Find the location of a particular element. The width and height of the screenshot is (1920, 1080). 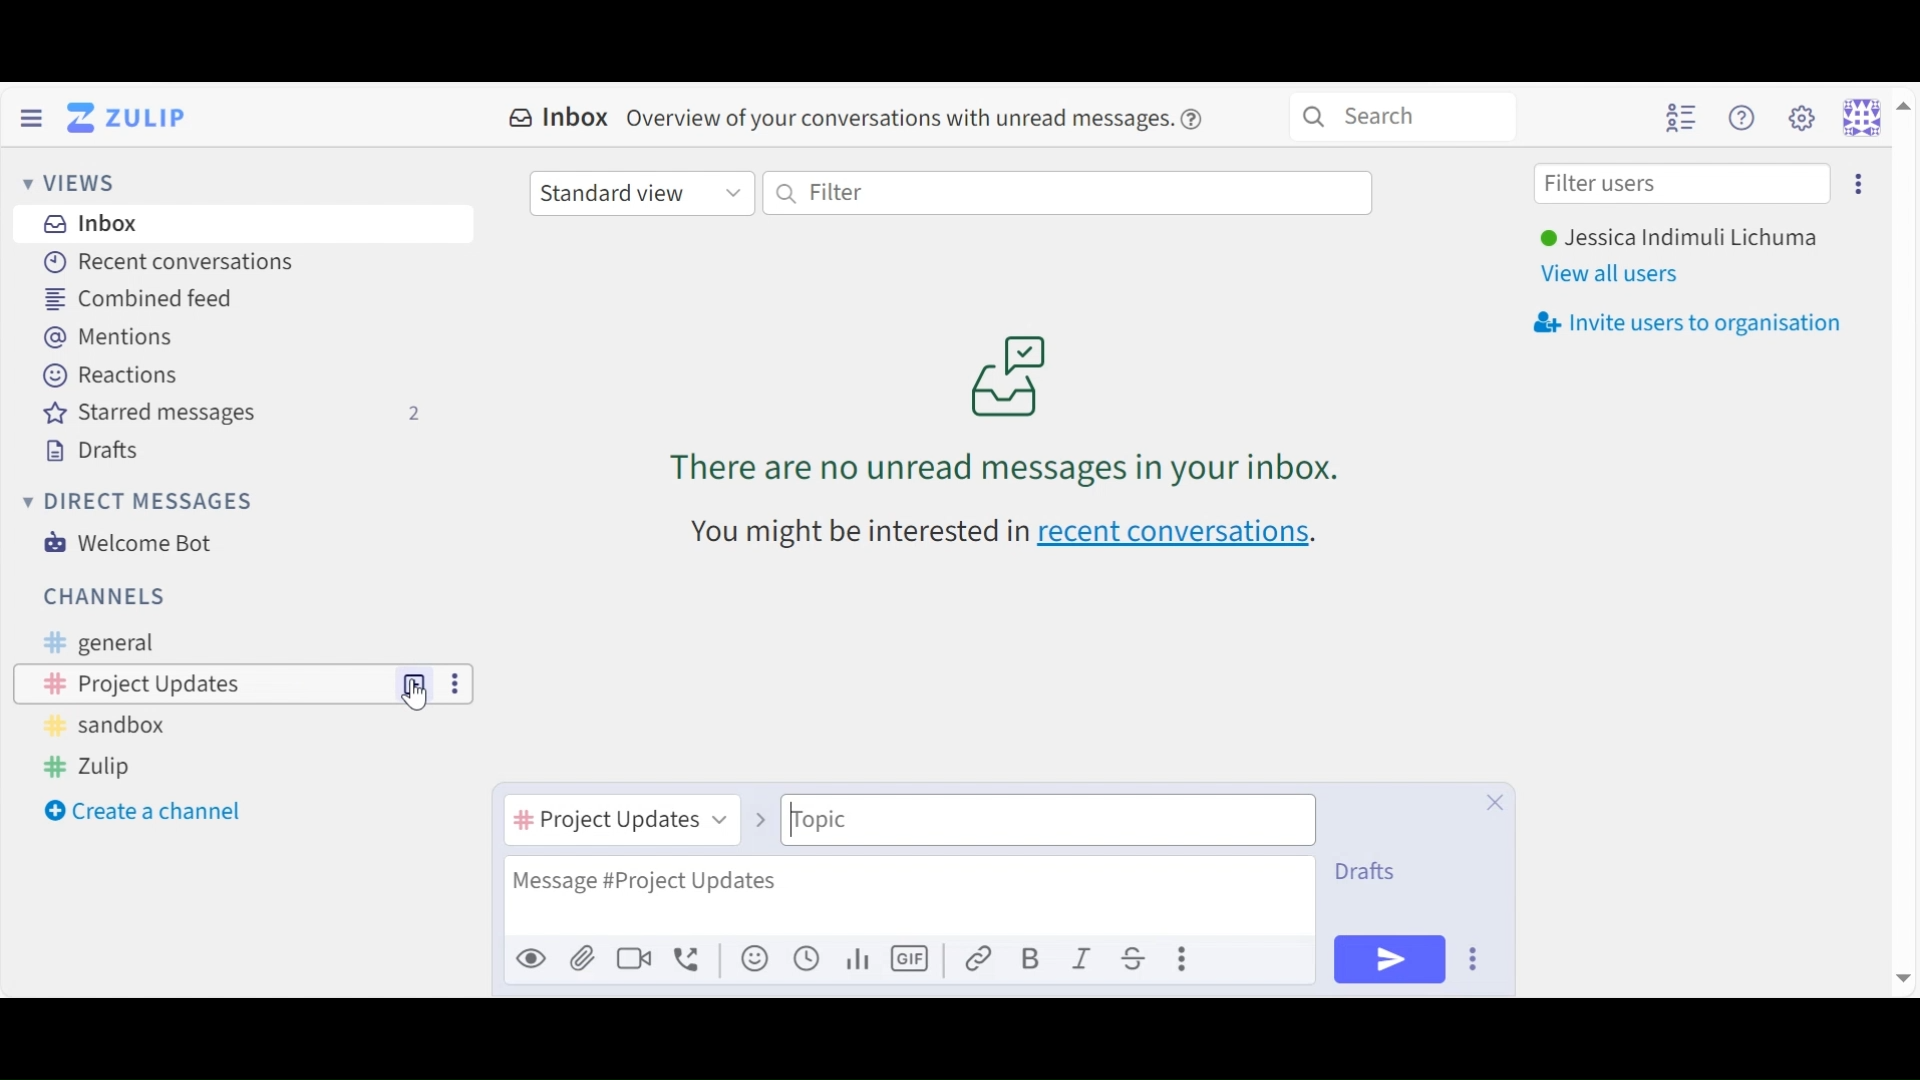

Channel is located at coordinates (205, 683).